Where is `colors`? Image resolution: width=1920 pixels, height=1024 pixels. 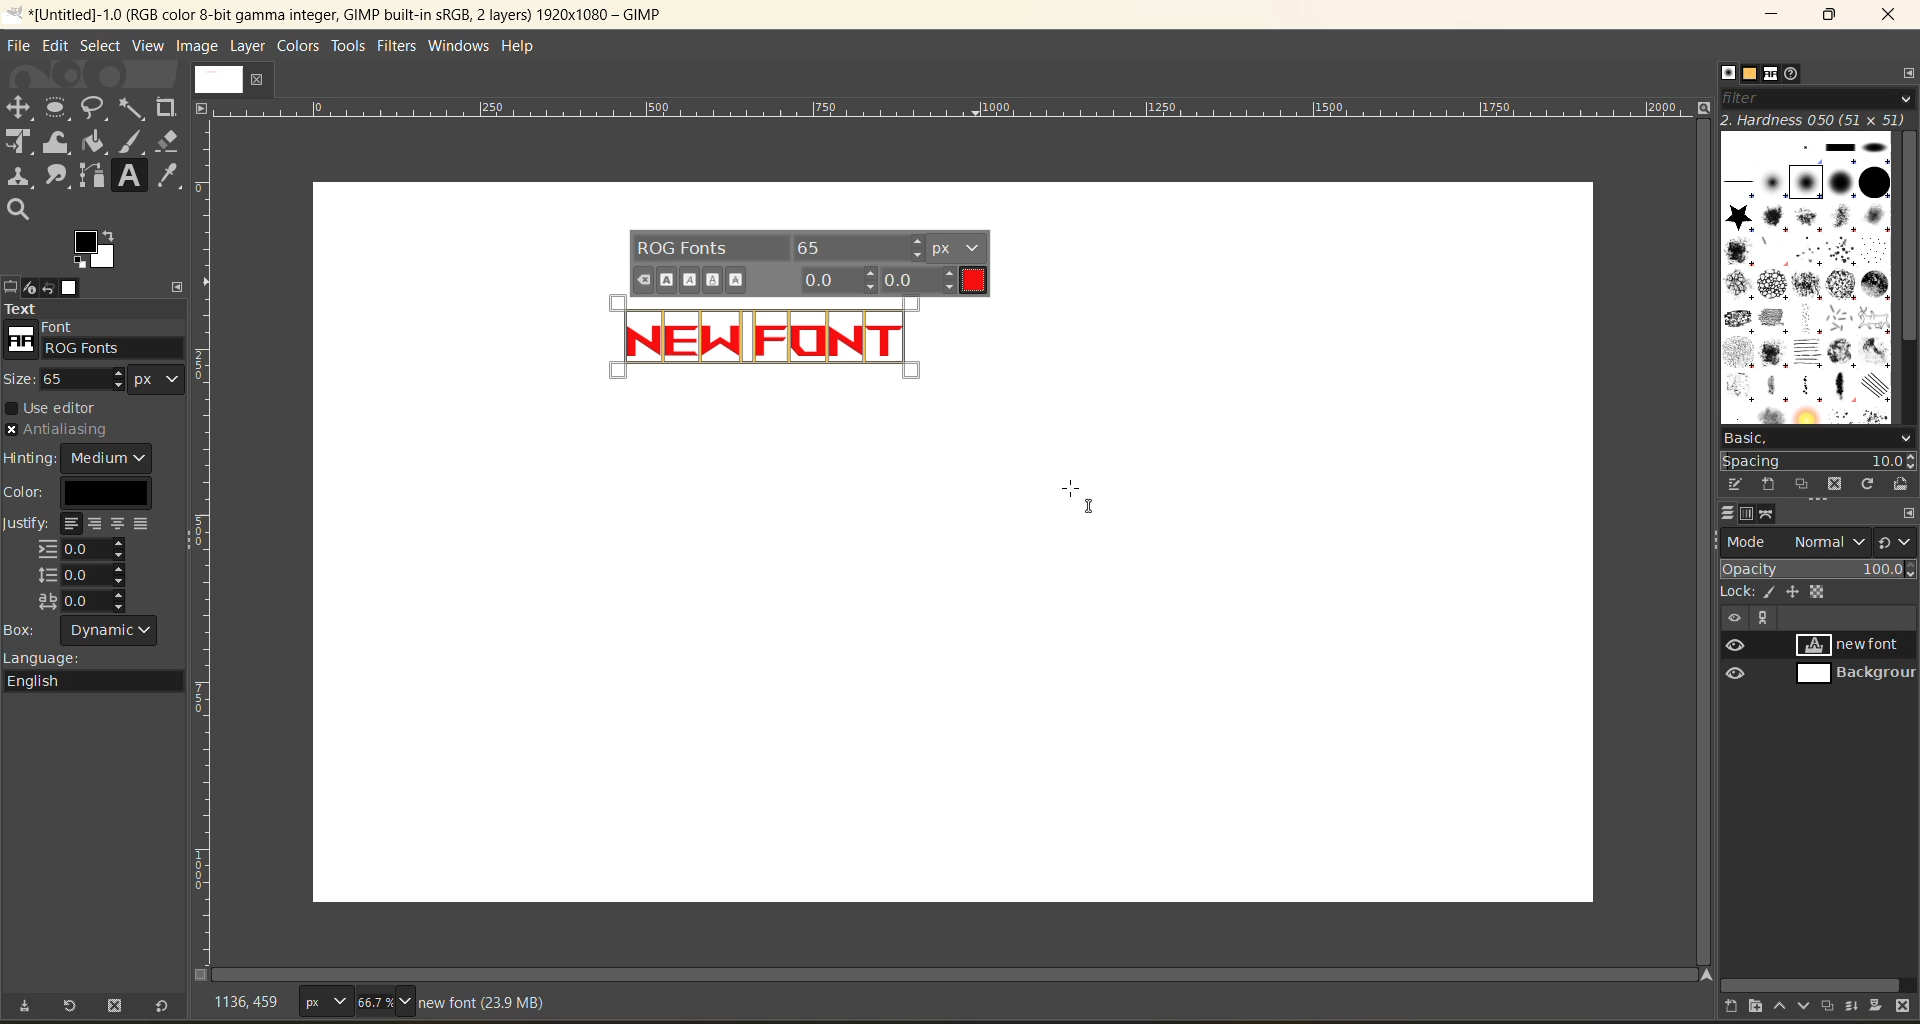 colors is located at coordinates (295, 46).